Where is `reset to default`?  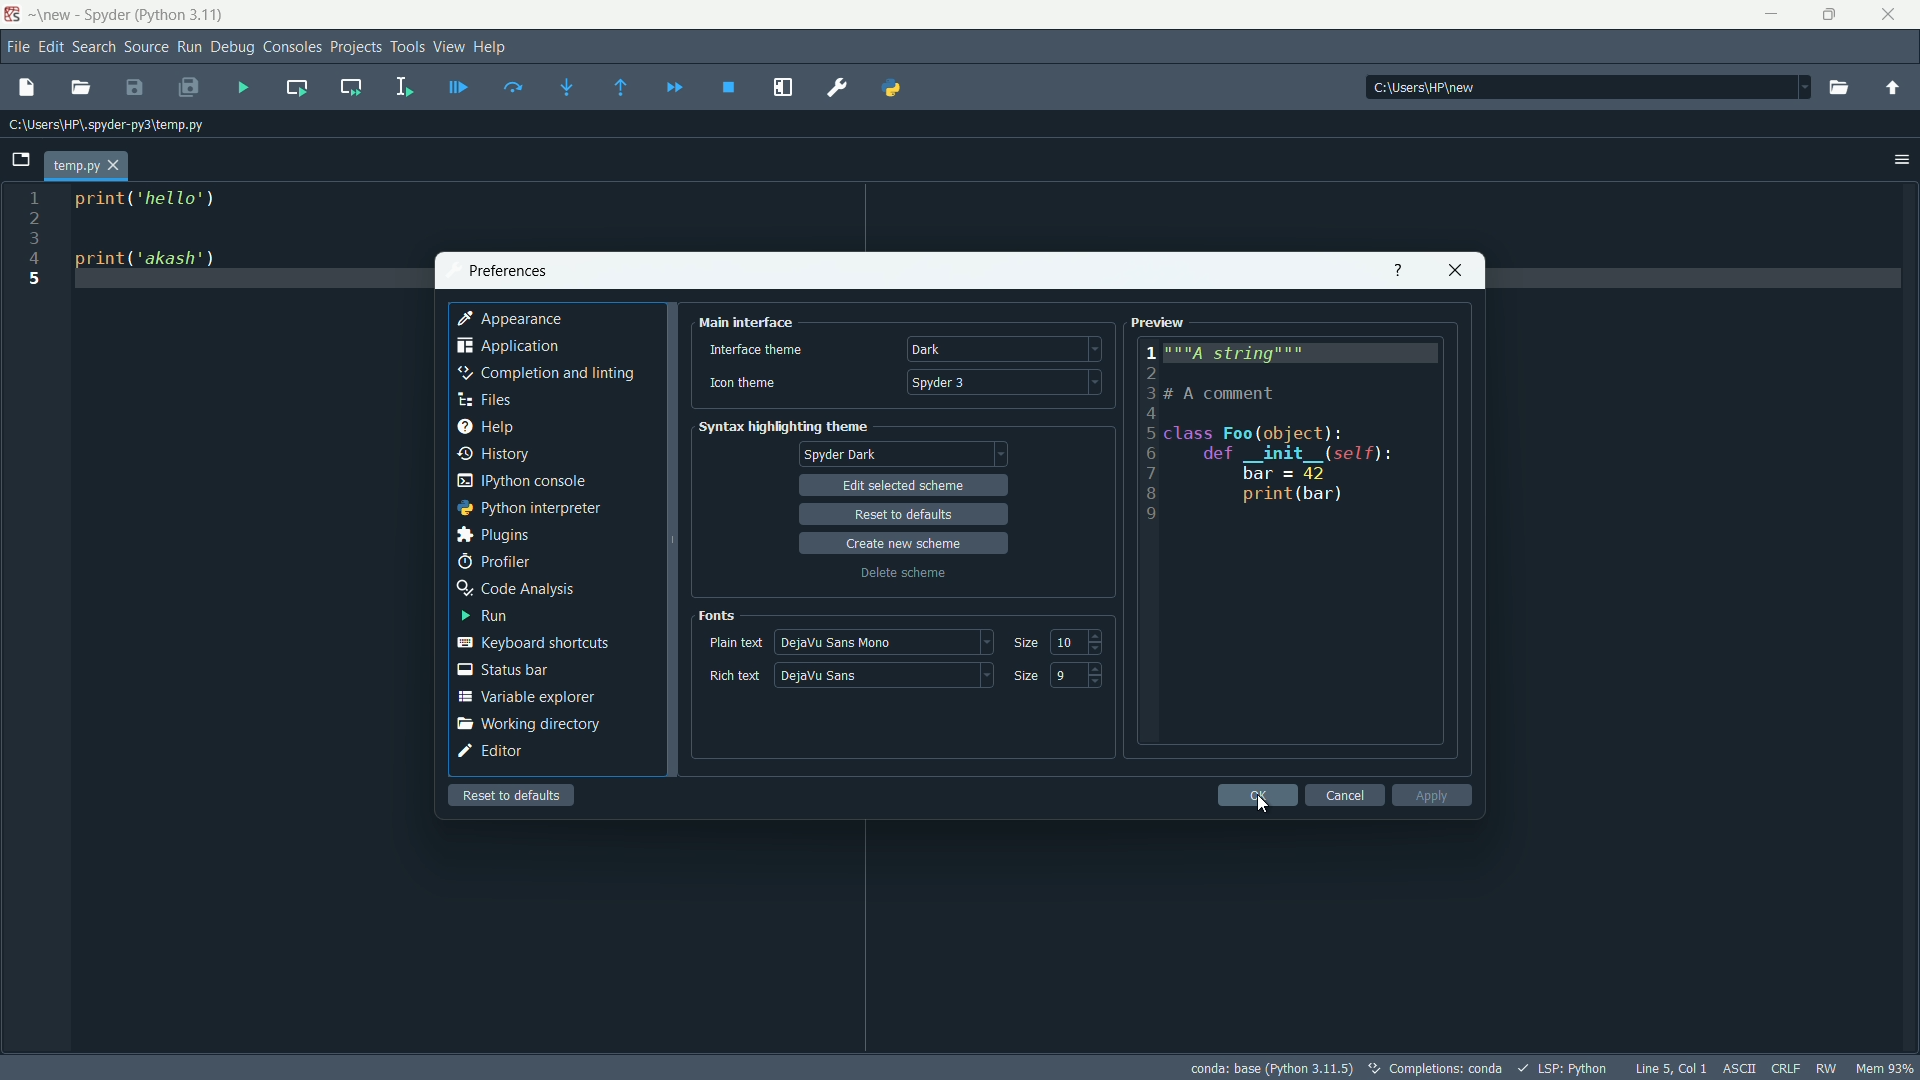
reset to default is located at coordinates (513, 794).